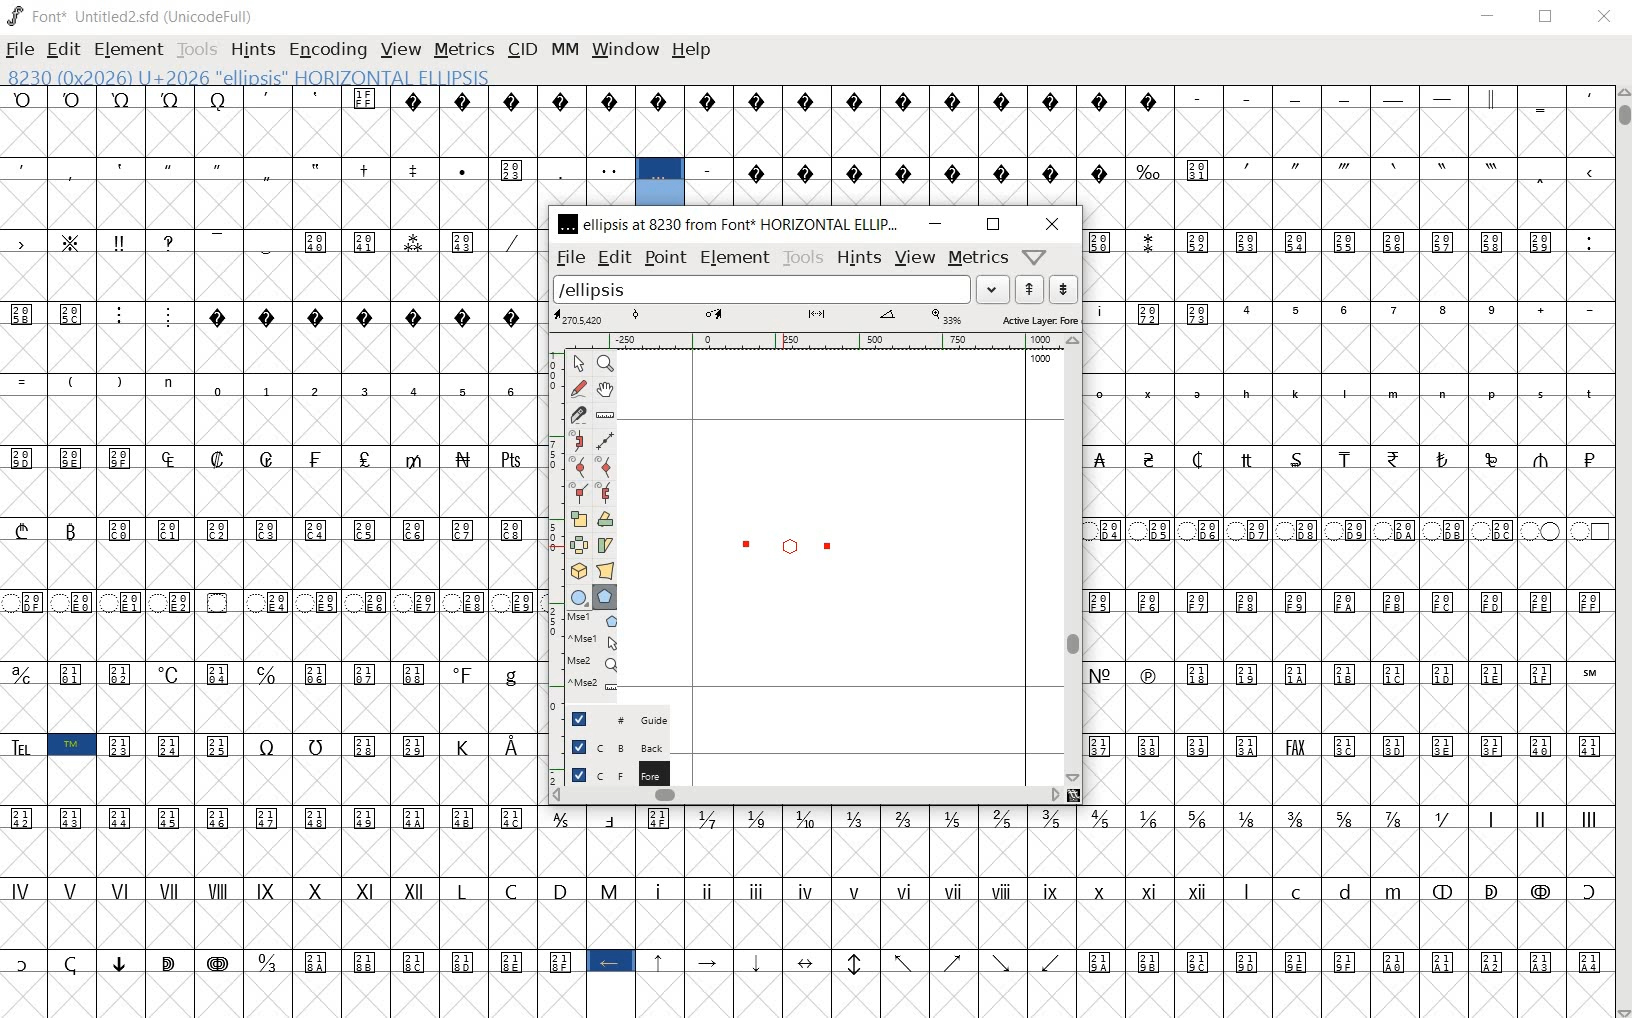  Describe the element at coordinates (131, 49) in the screenshot. I see `ELEMENT` at that location.